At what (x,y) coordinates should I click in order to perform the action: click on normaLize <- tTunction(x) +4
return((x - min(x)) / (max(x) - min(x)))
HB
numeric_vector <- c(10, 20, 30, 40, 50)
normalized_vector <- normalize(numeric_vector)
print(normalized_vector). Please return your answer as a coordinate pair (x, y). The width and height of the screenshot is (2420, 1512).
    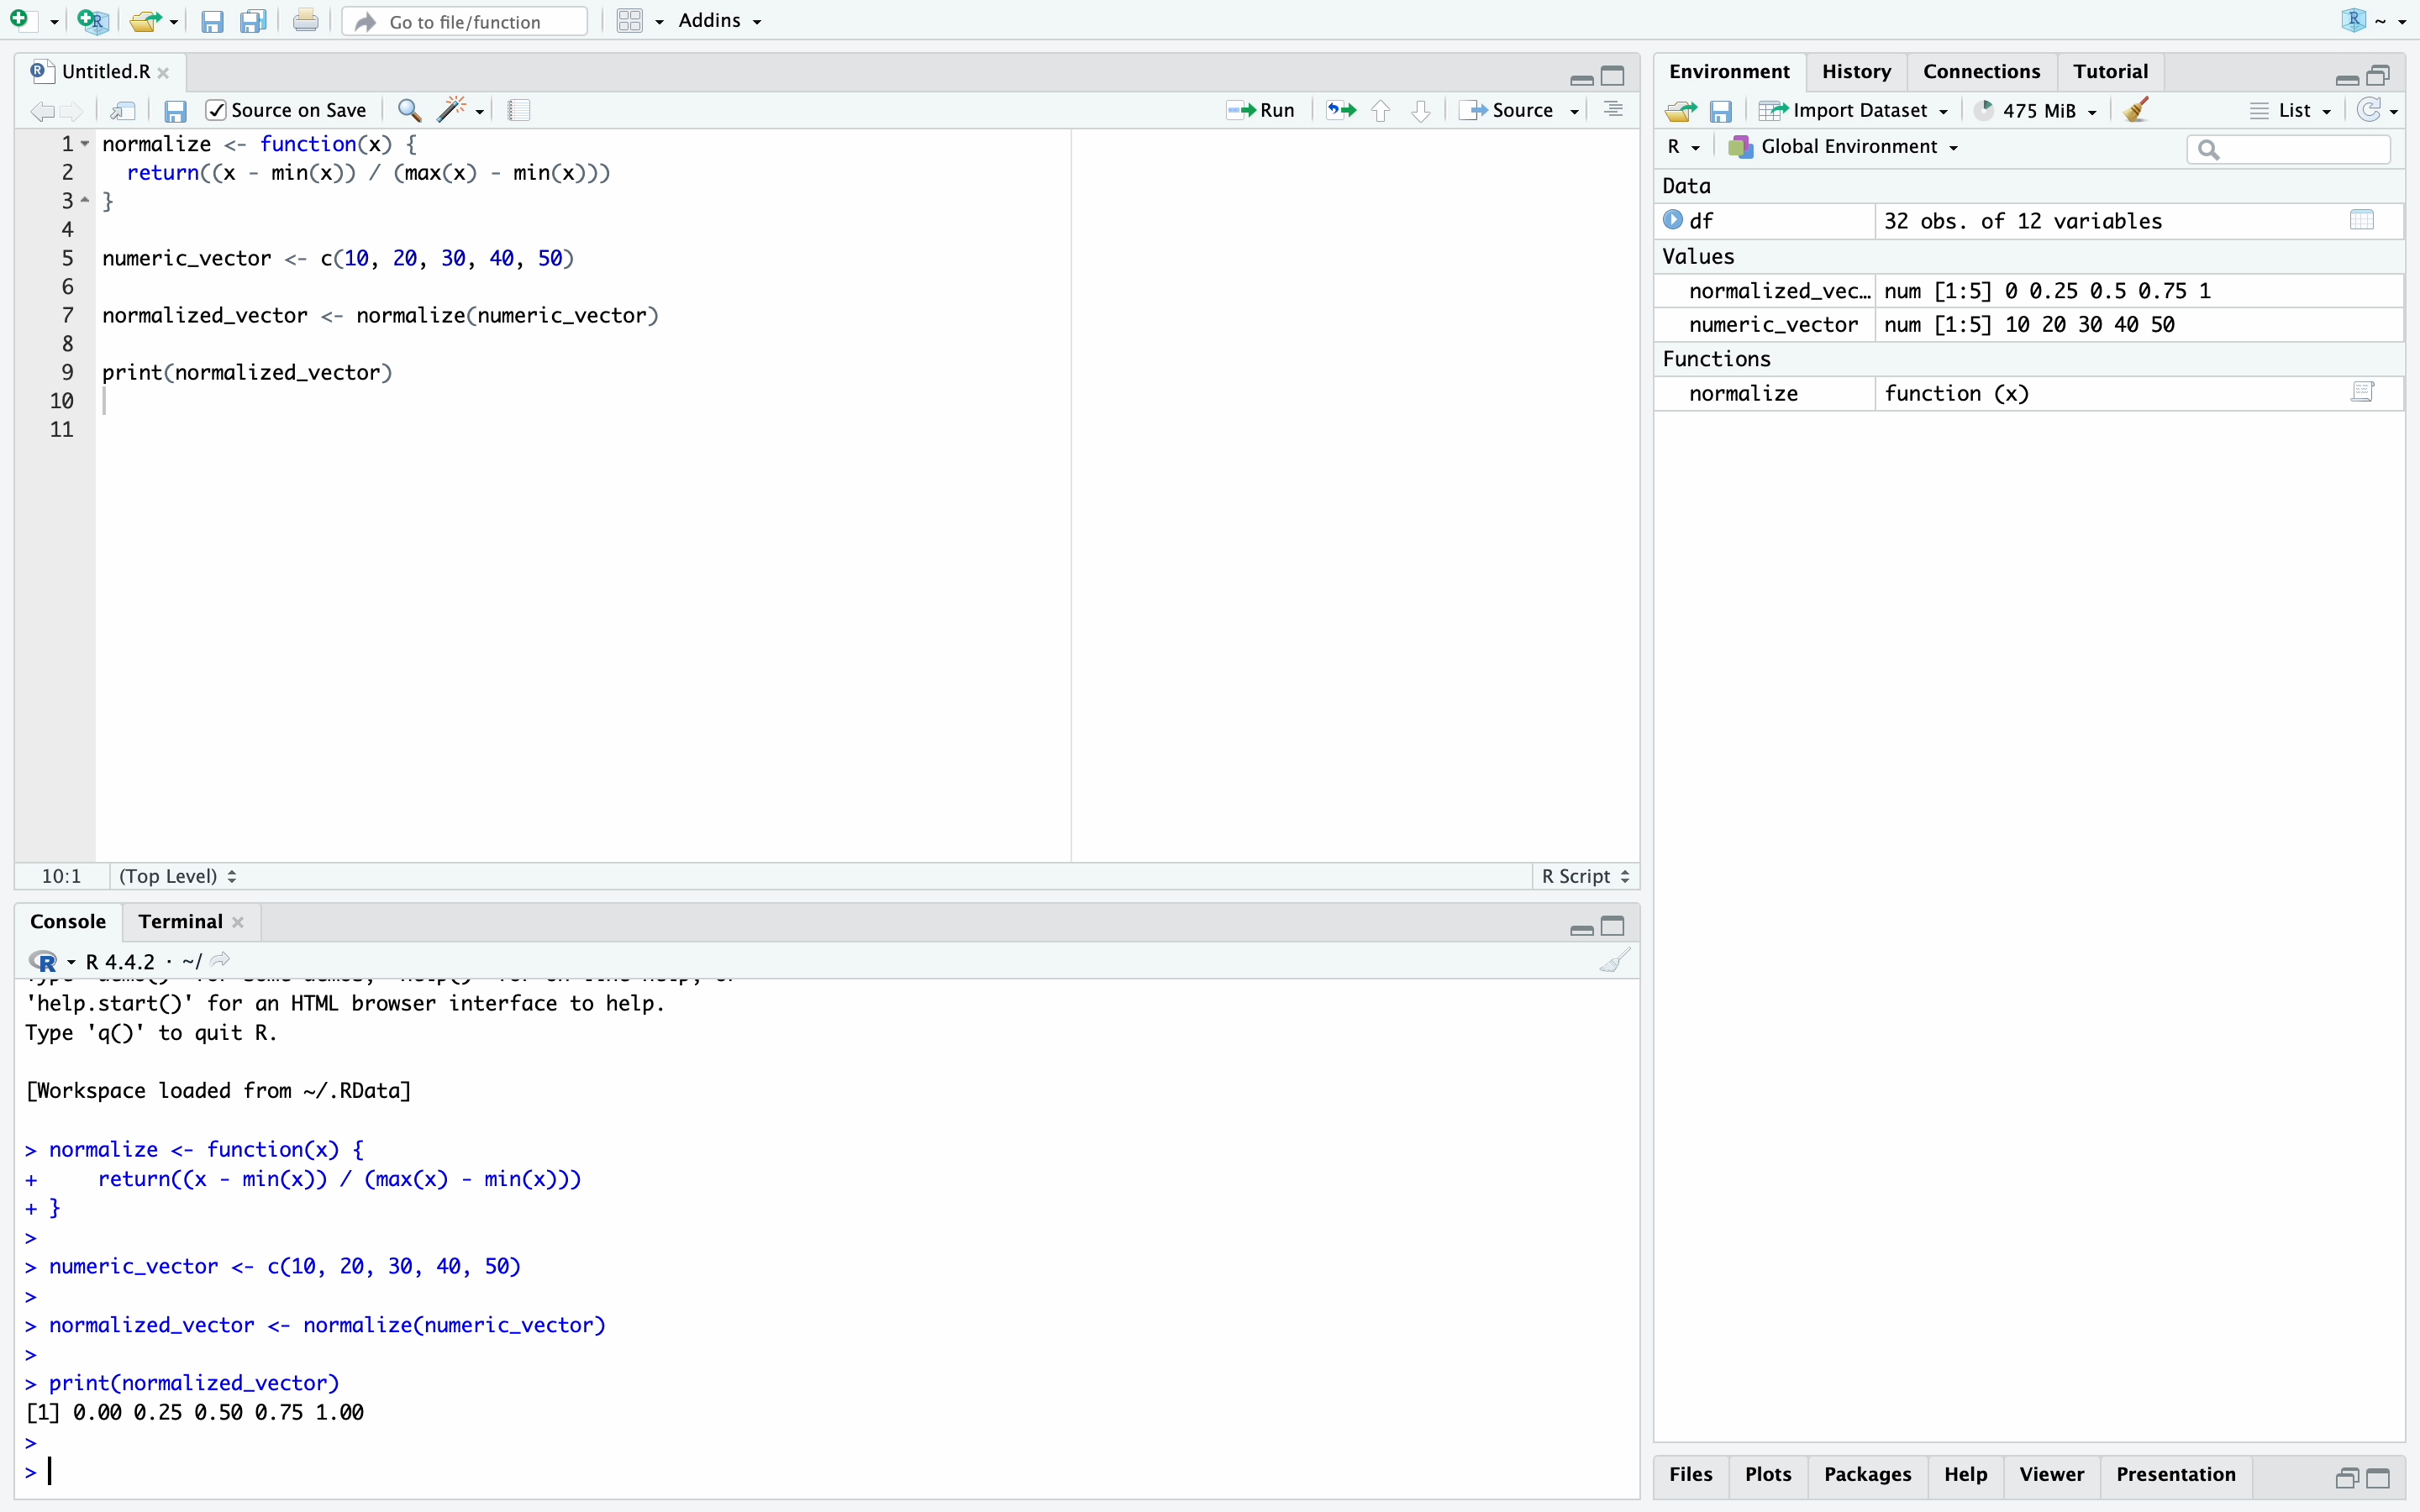
    Looking at the image, I should click on (419, 298).